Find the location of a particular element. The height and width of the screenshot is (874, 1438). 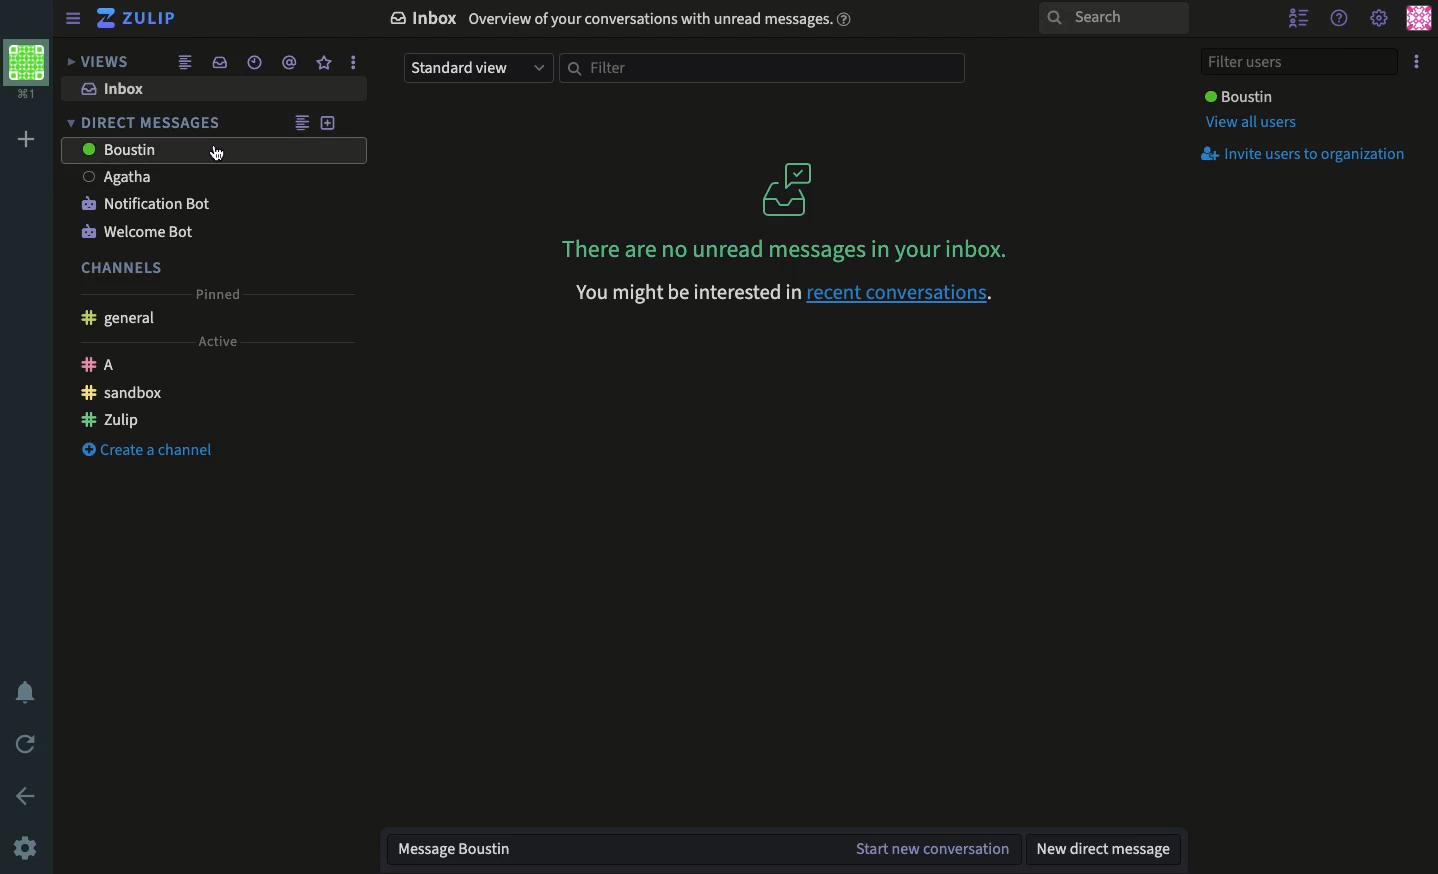

Inbox is located at coordinates (787, 237).